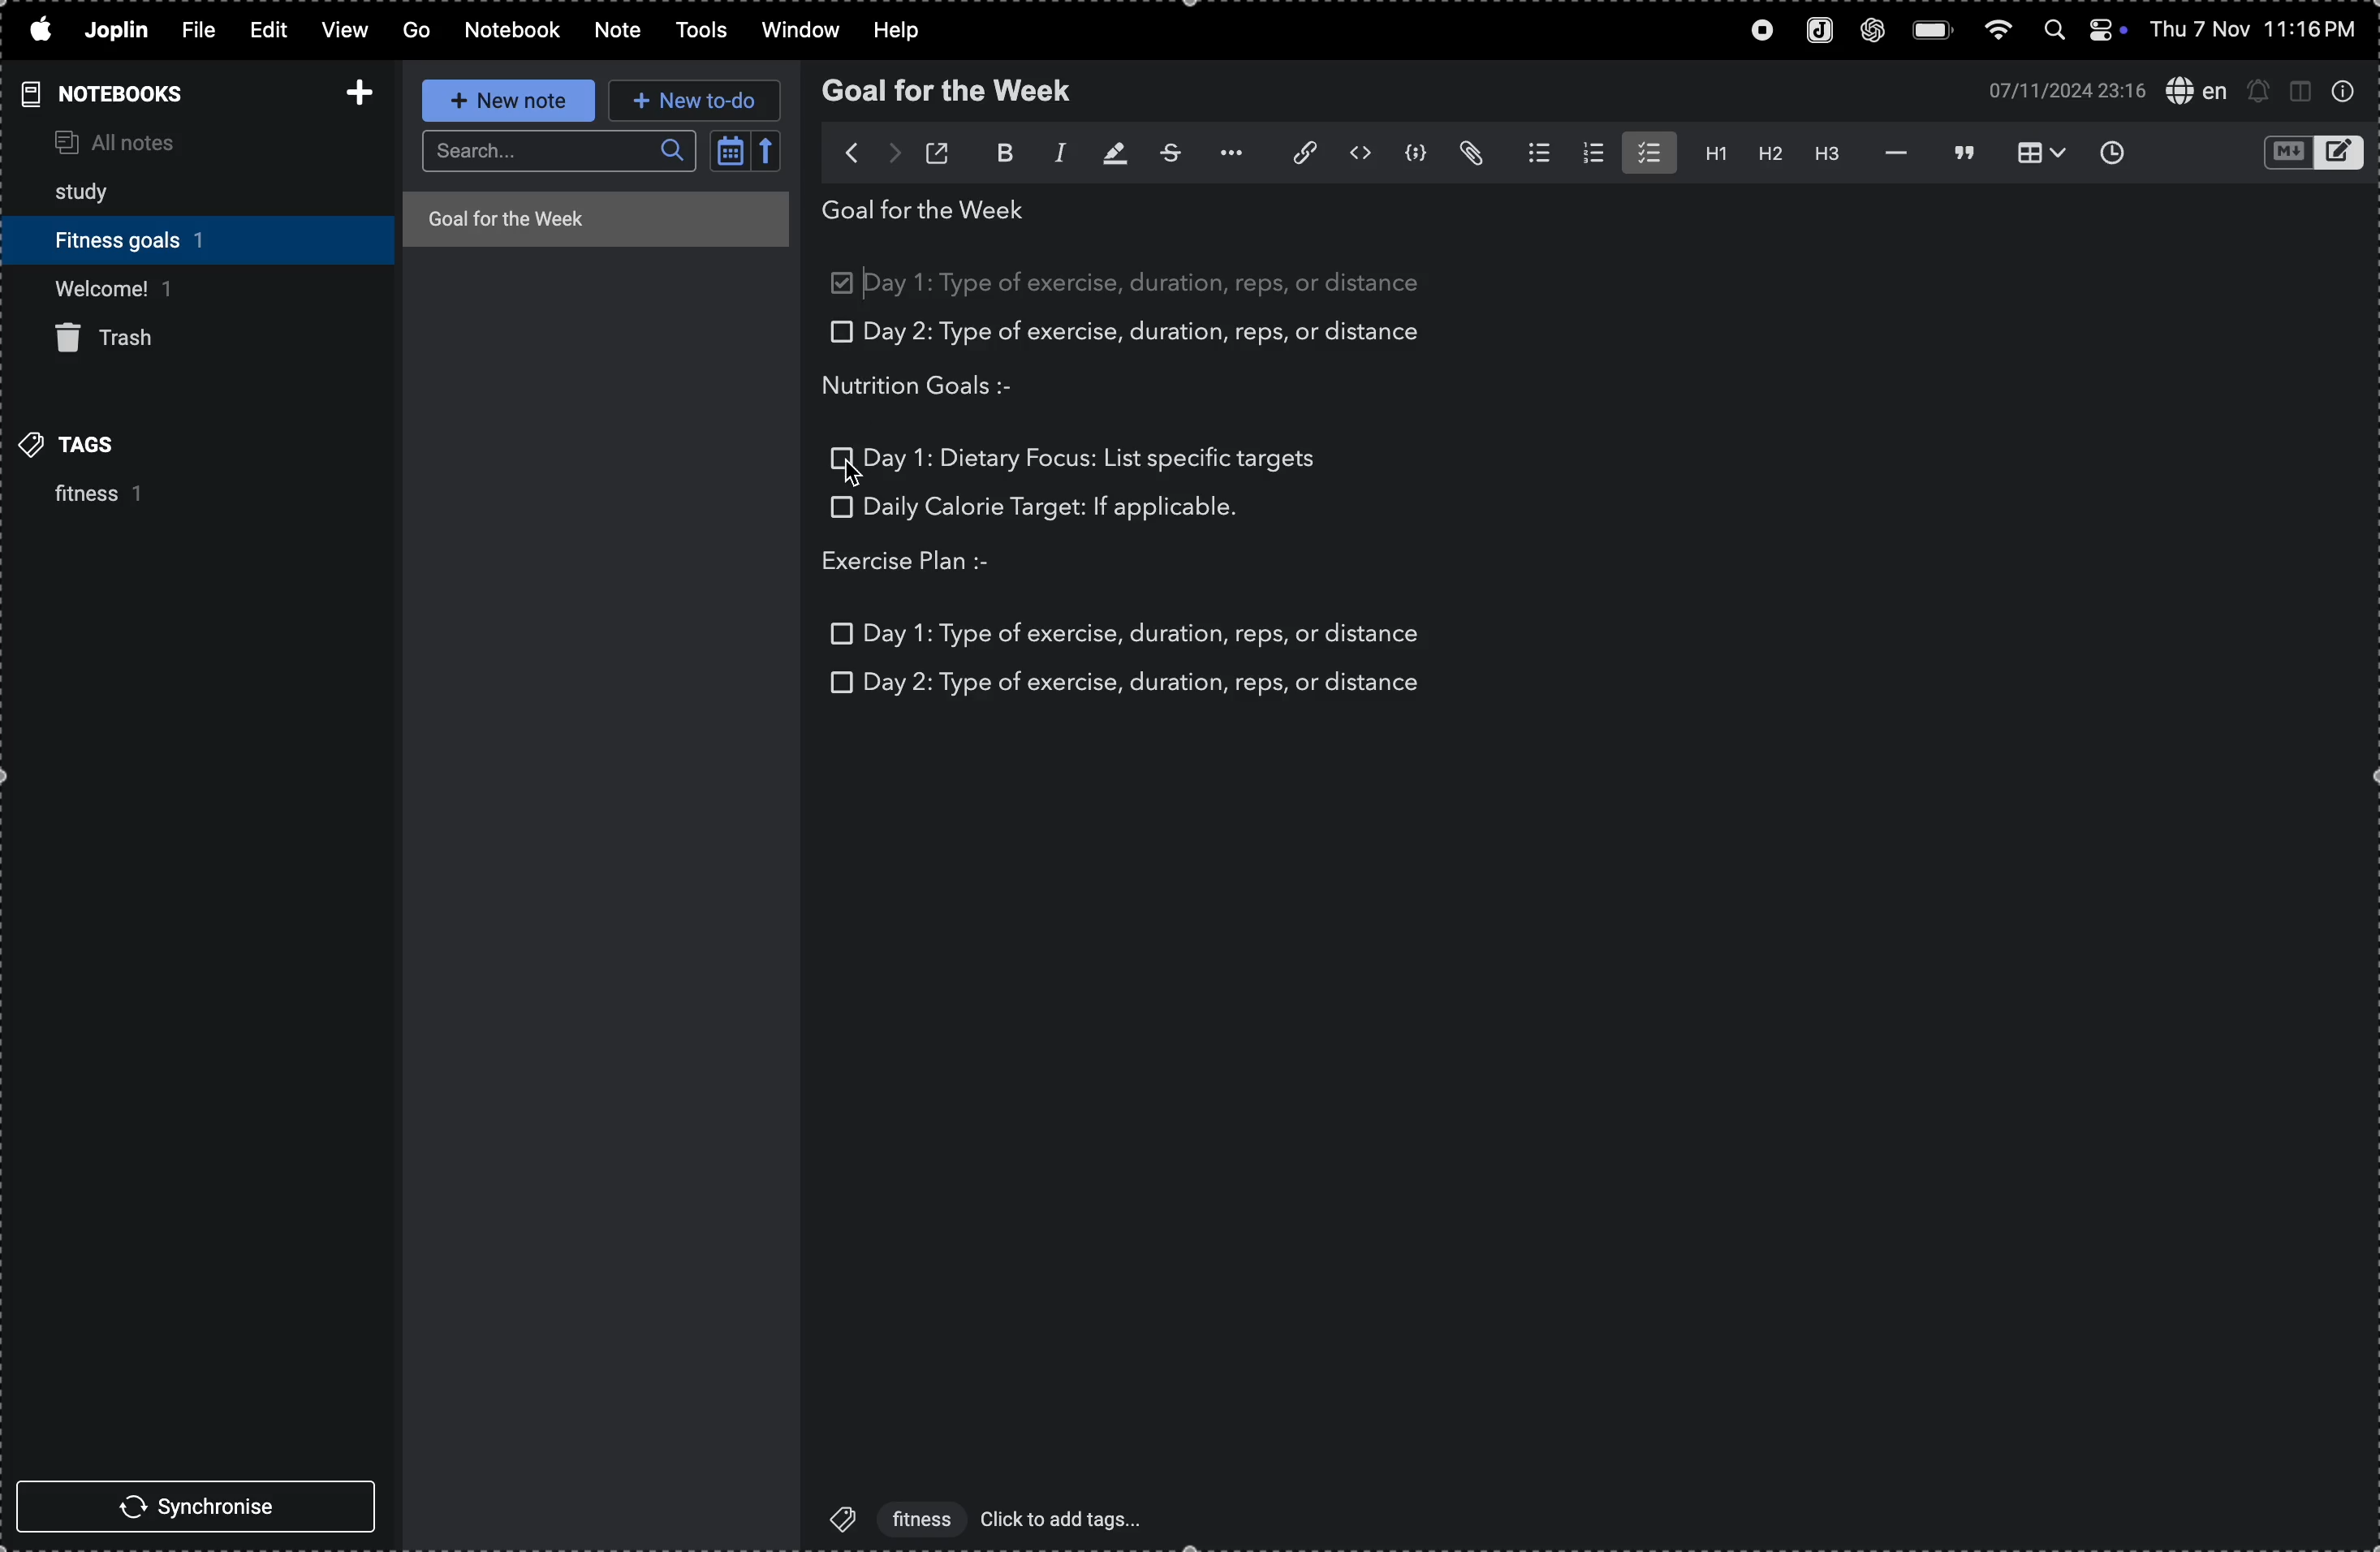  Describe the element at coordinates (1357, 154) in the screenshot. I see `inline` at that location.